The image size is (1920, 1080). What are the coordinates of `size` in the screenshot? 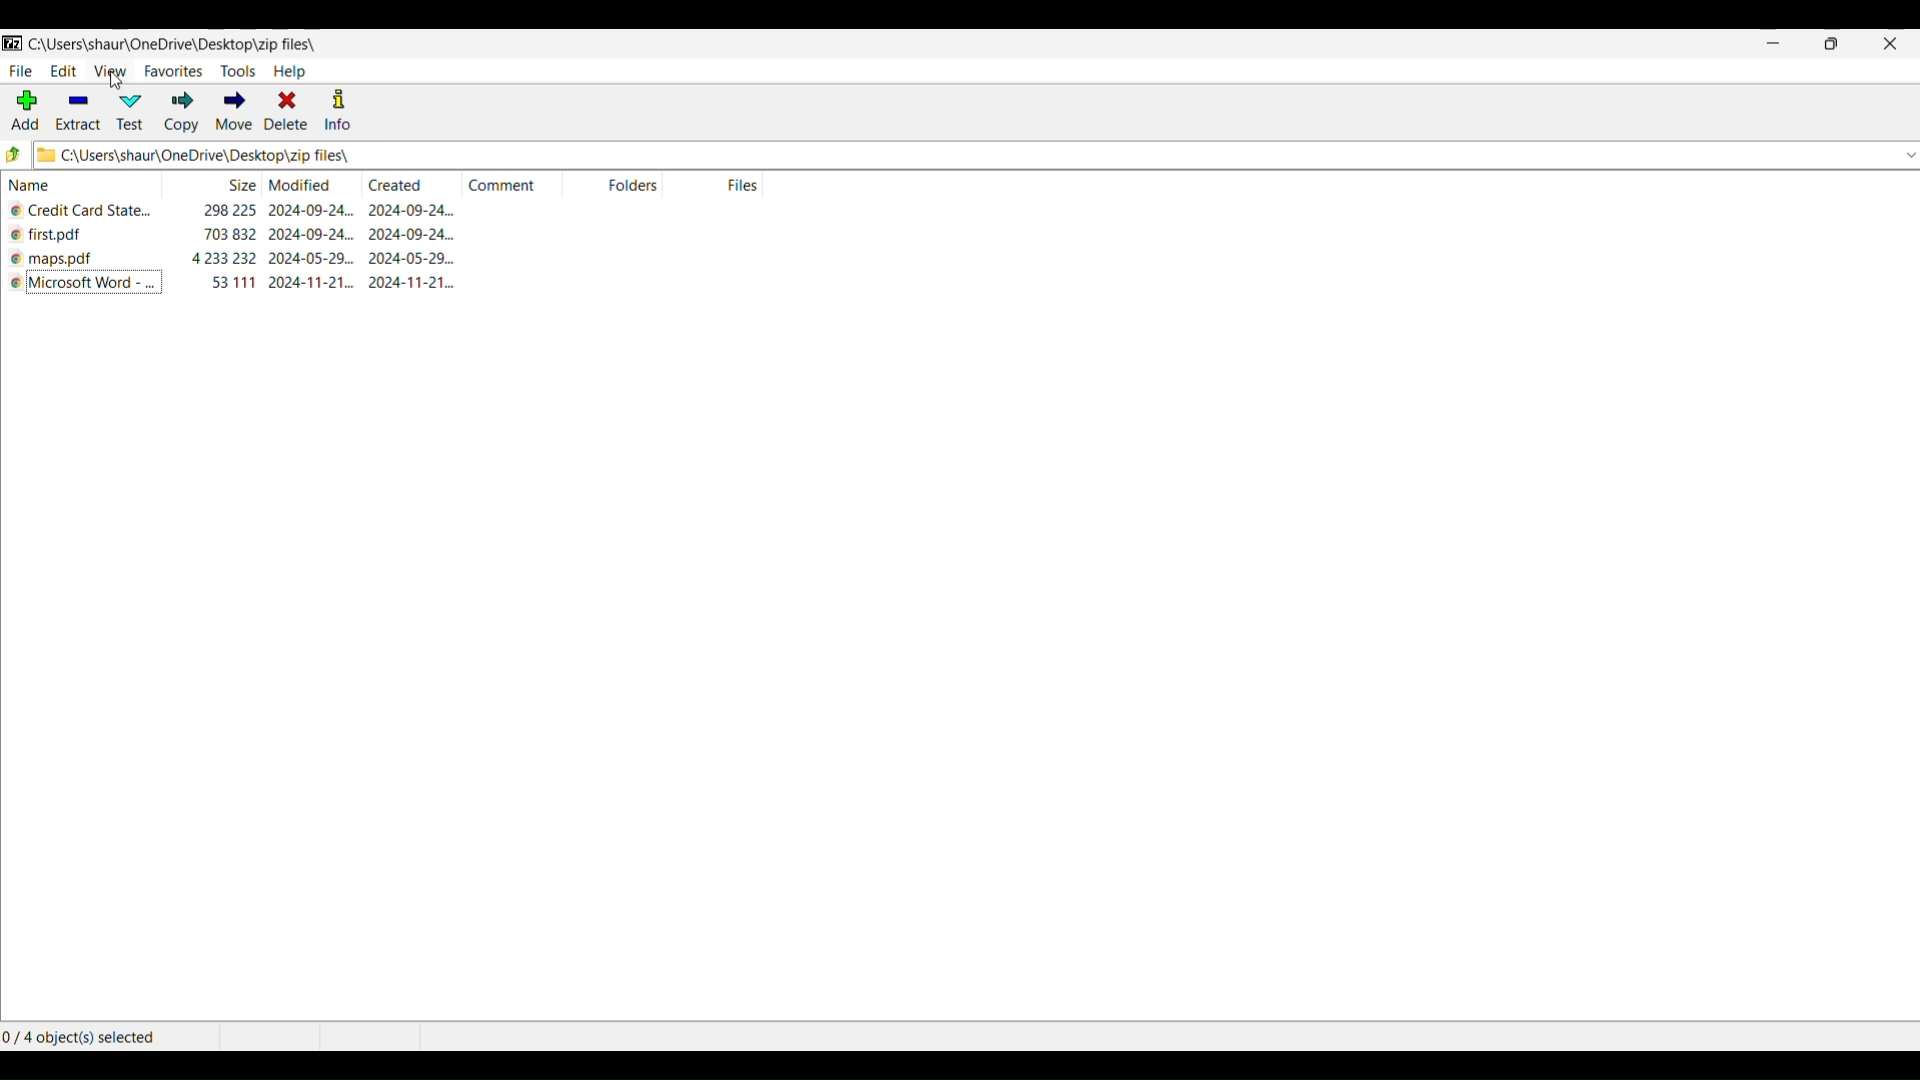 It's located at (238, 187).